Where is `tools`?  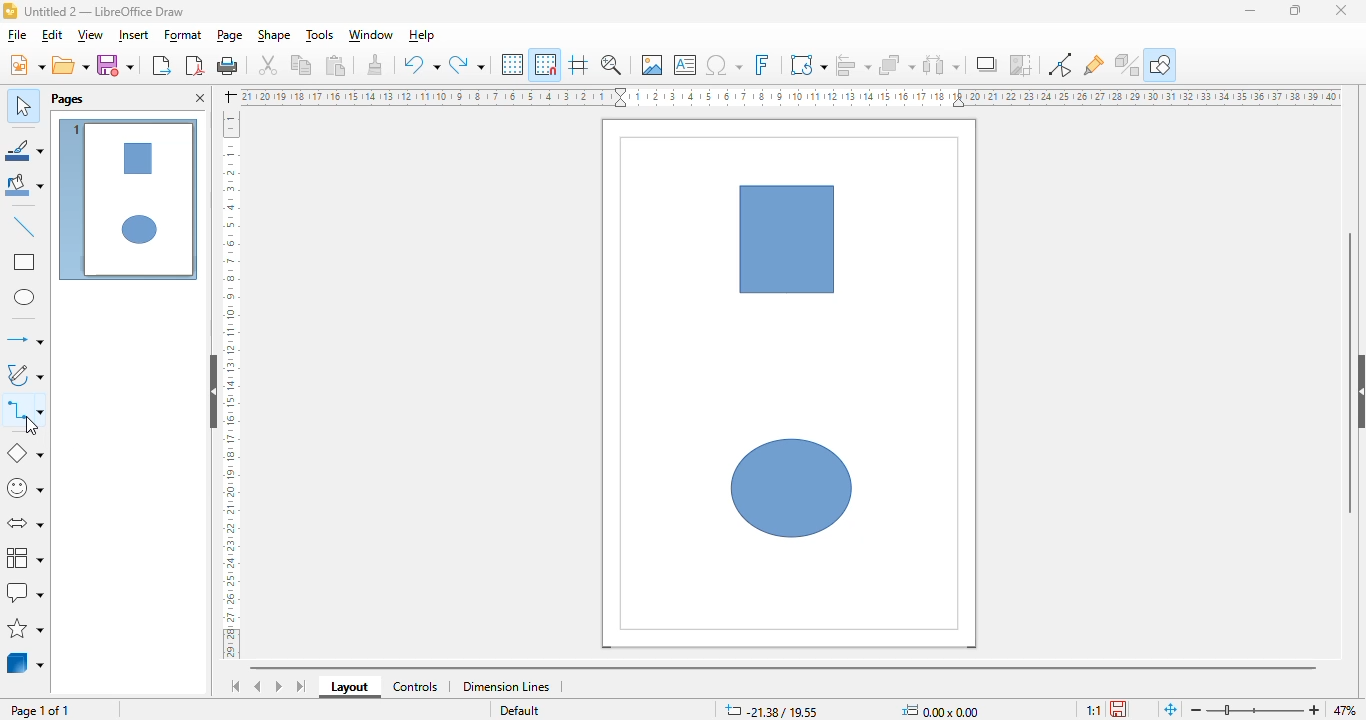 tools is located at coordinates (321, 35).